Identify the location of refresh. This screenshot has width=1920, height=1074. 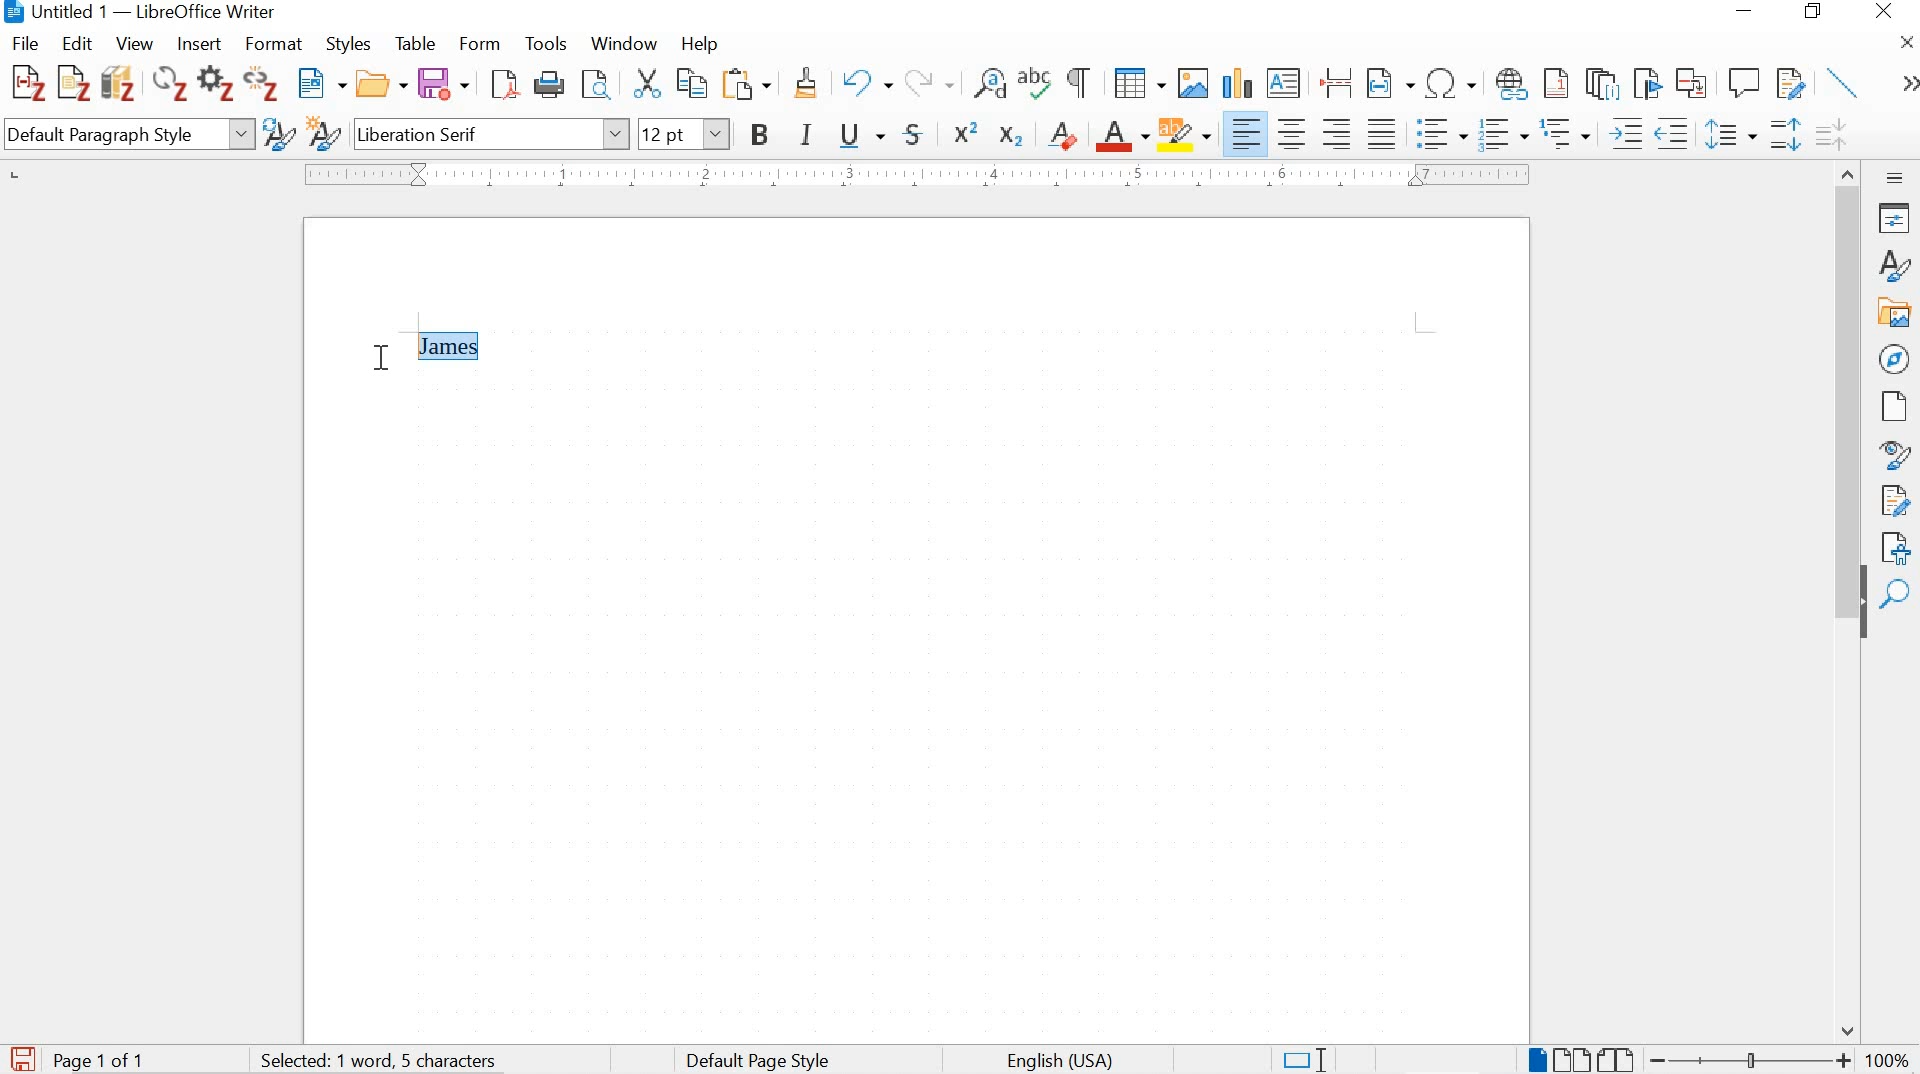
(167, 86).